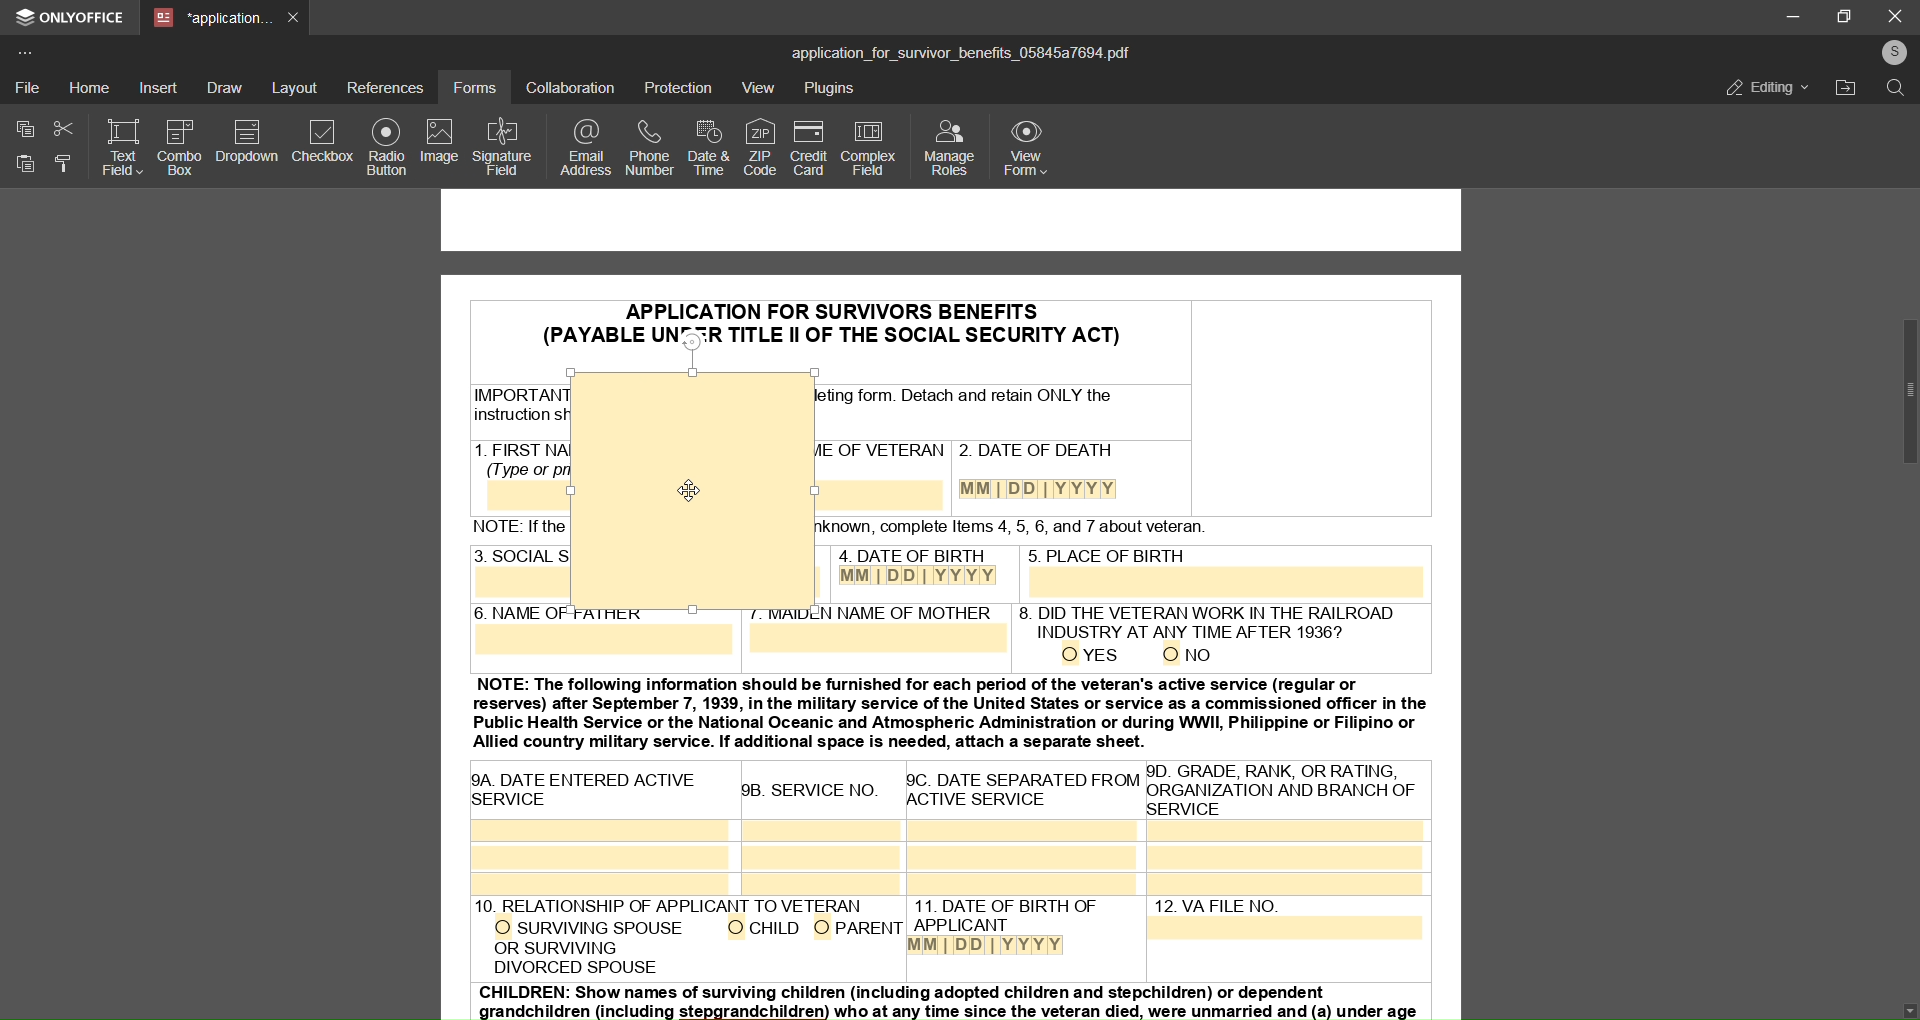 This screenshot has width=1920, height=1020. What do you see at coordinates (507, 179) in the screenshot?
I see `insert image` at bounding box center [507, 179].